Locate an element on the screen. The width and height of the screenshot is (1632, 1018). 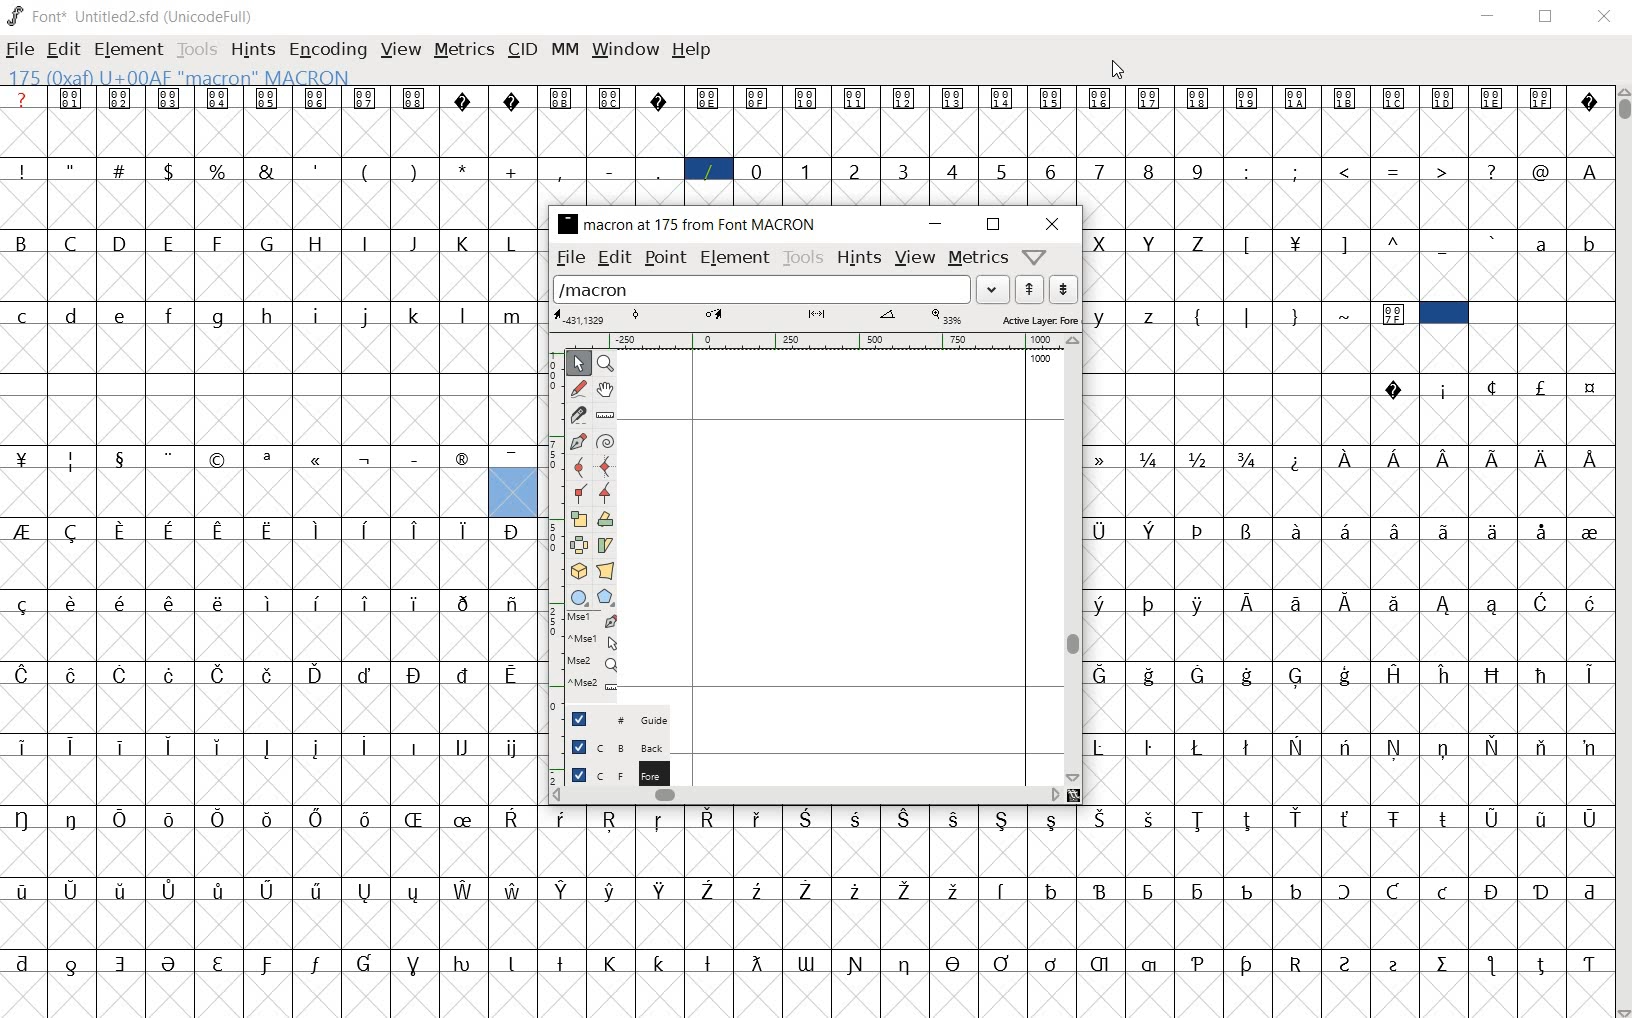
Symbol is located at coordinates (465, 674).